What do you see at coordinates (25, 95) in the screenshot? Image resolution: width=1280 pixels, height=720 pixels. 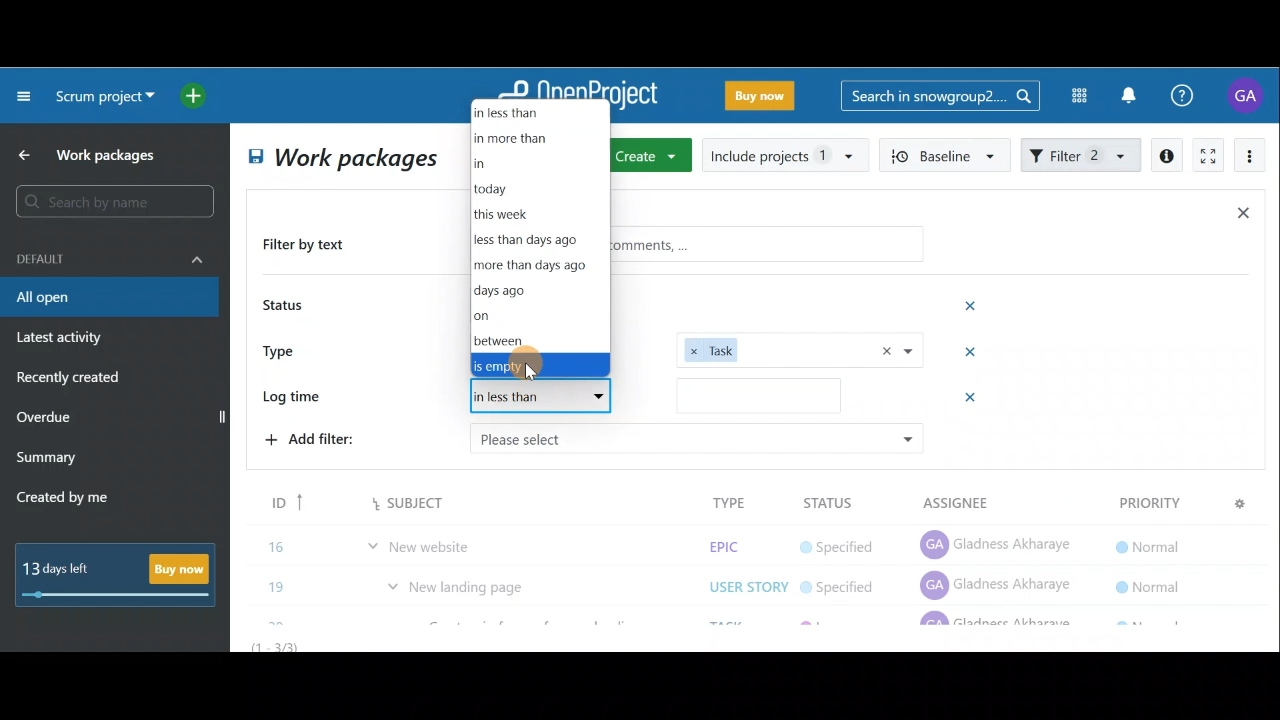 I see `Collapse project menu` at bounding box center [25, 95].